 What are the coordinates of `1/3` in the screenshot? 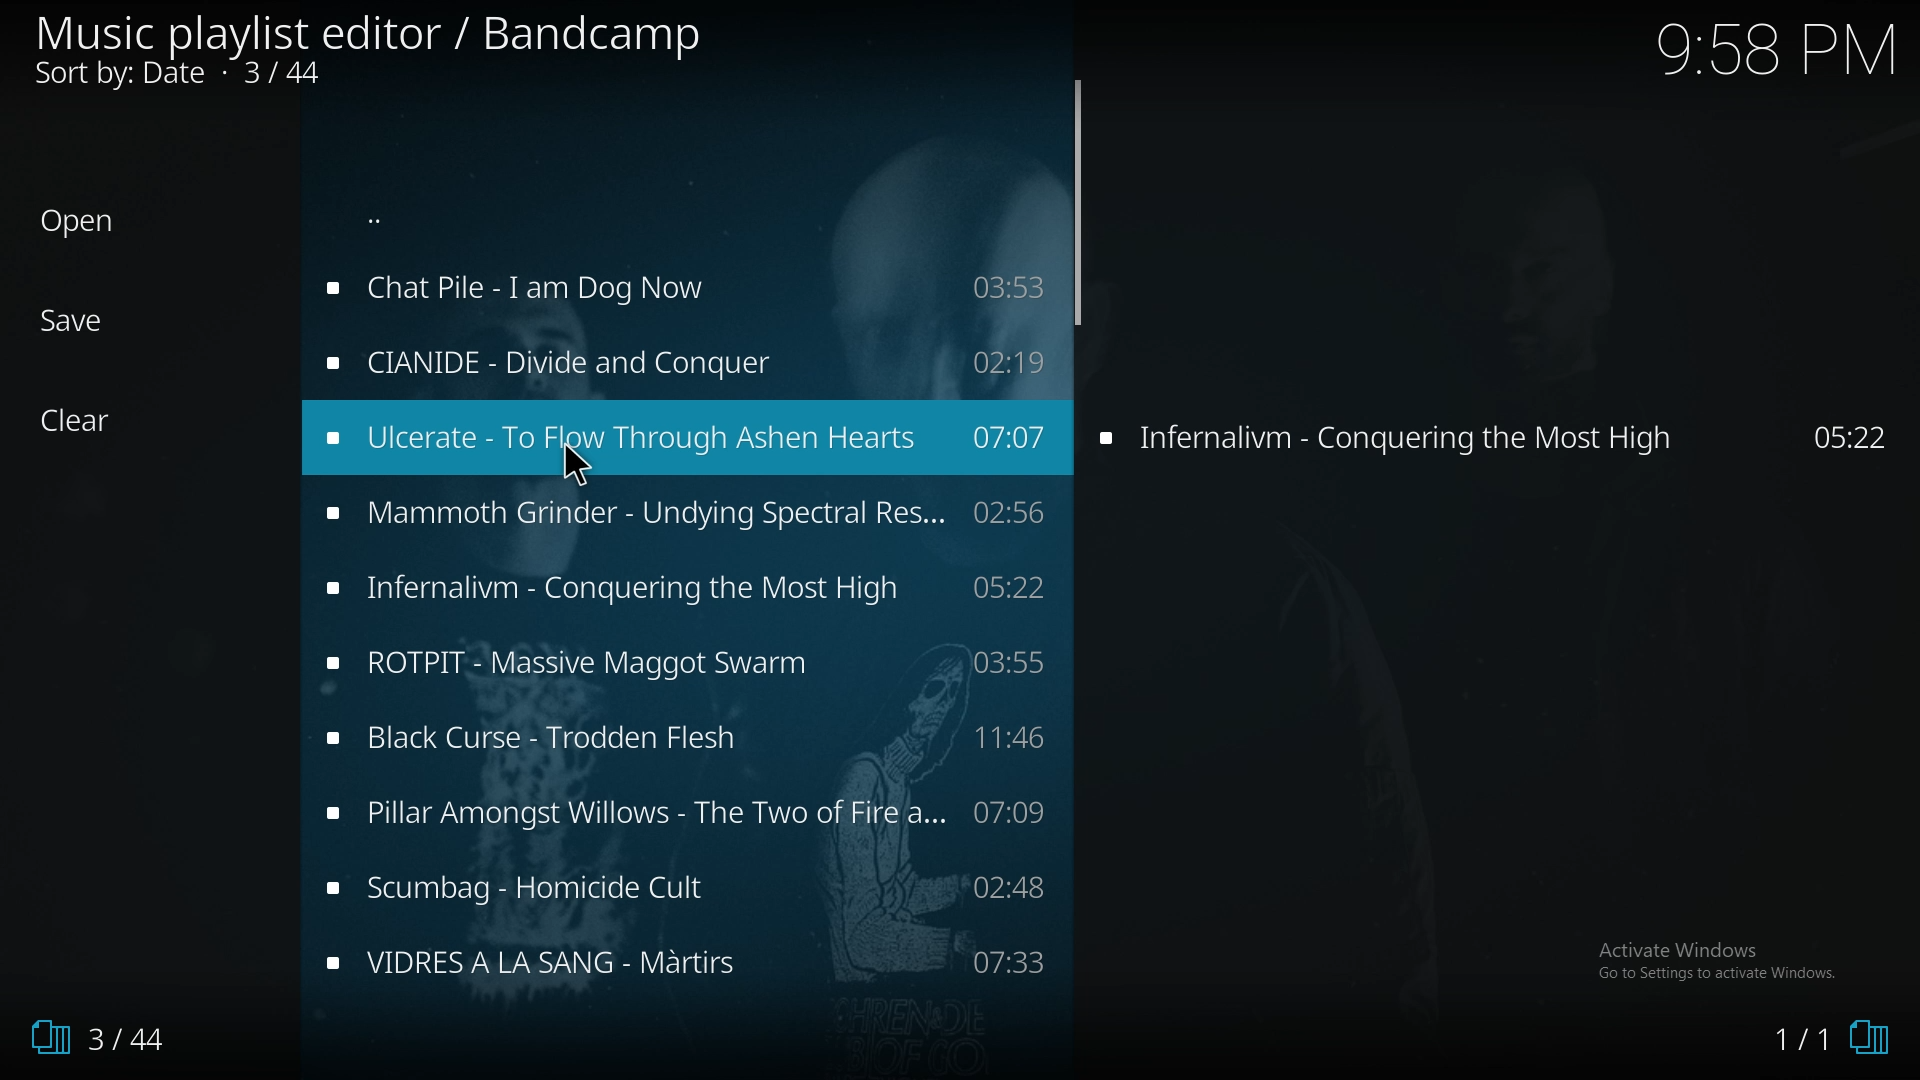 It's located at (90, 1038).